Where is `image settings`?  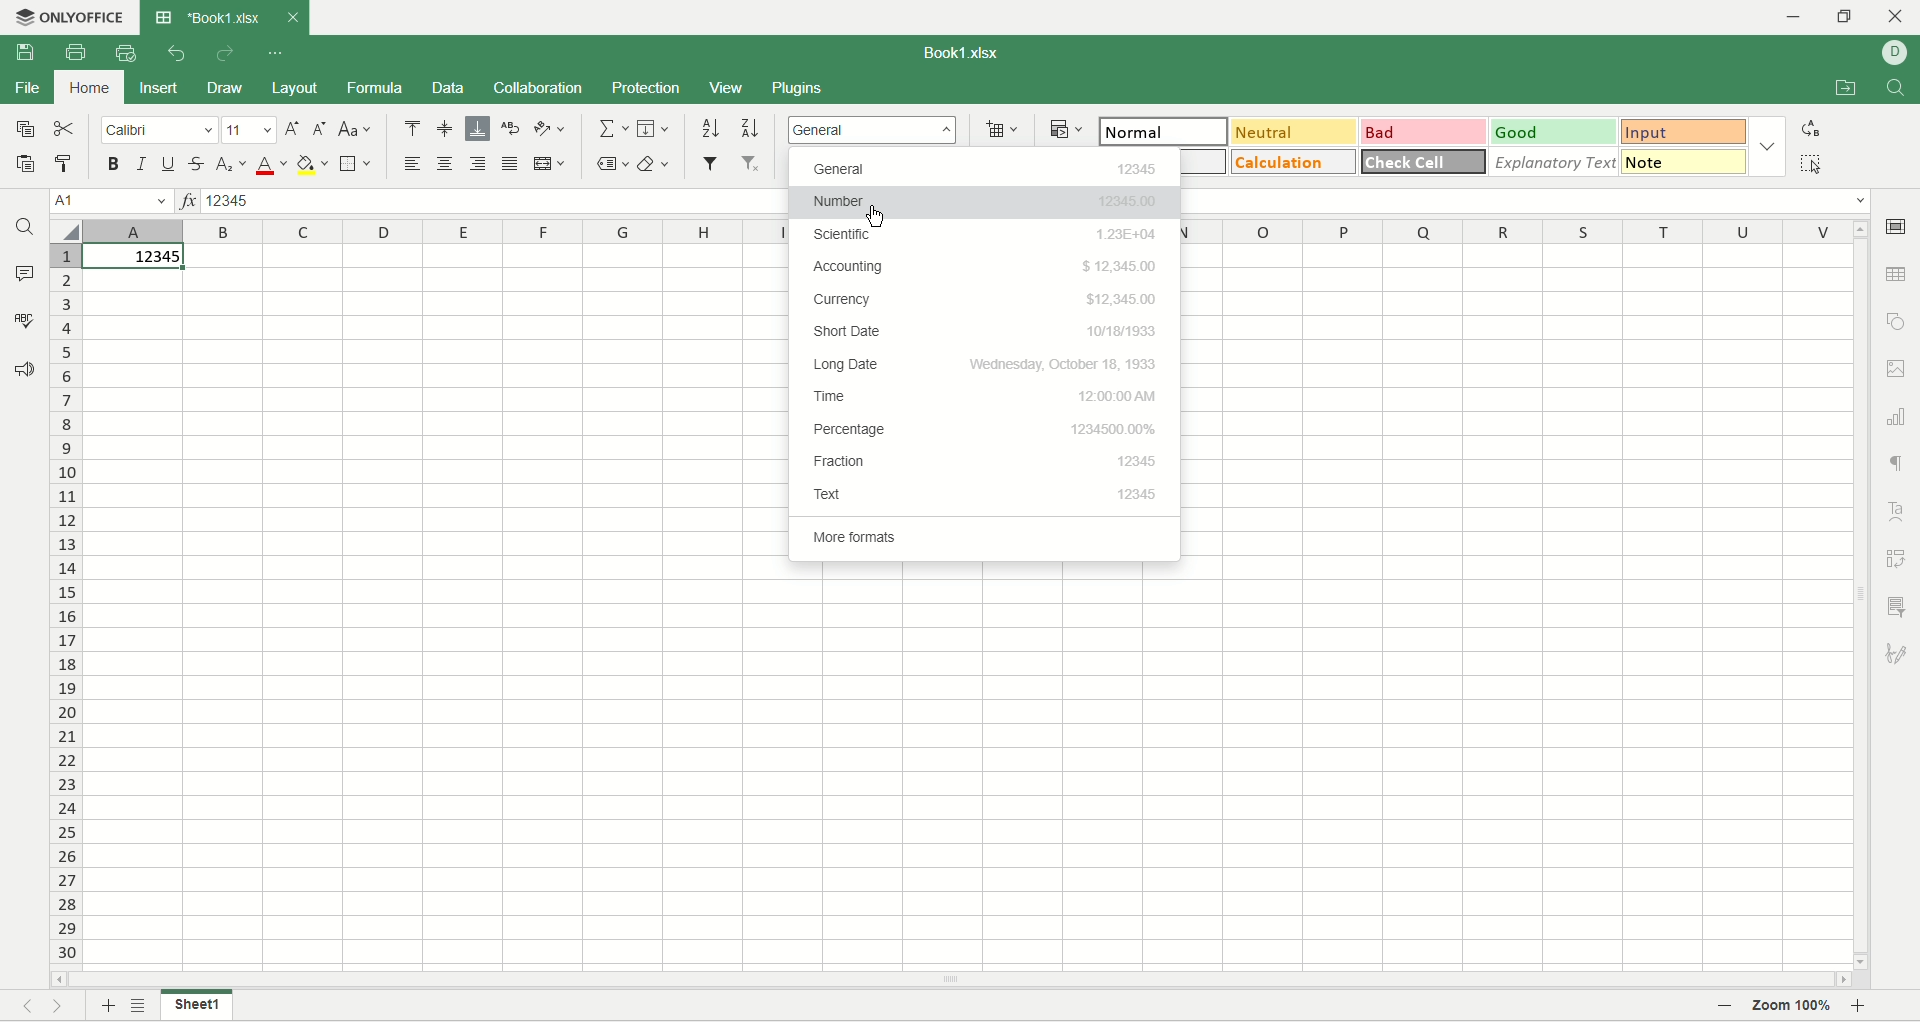 image settings is located at coordinates (1900, 369).